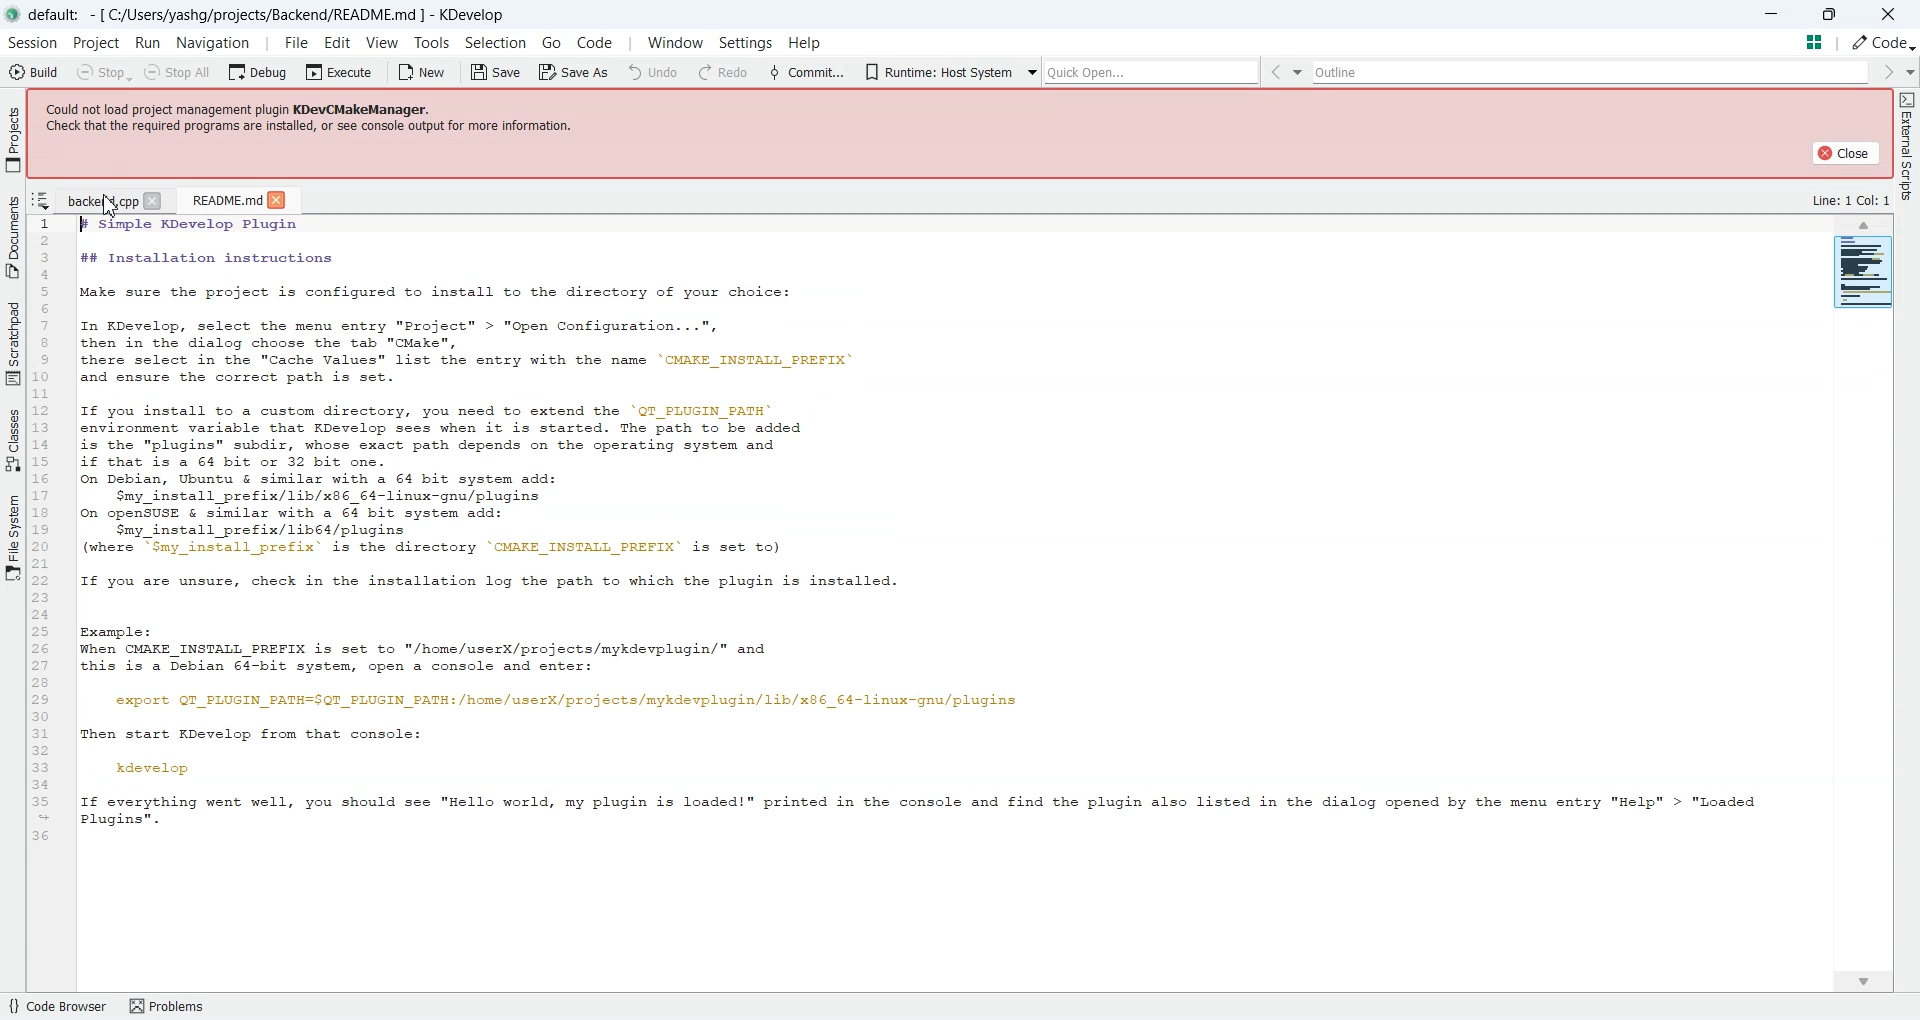 This screenshot has width=1920, height=1020. What do you see at coordinates (1831, 12) in the screenshot?
I see `Maximize` at bounding box center [1831, 12].